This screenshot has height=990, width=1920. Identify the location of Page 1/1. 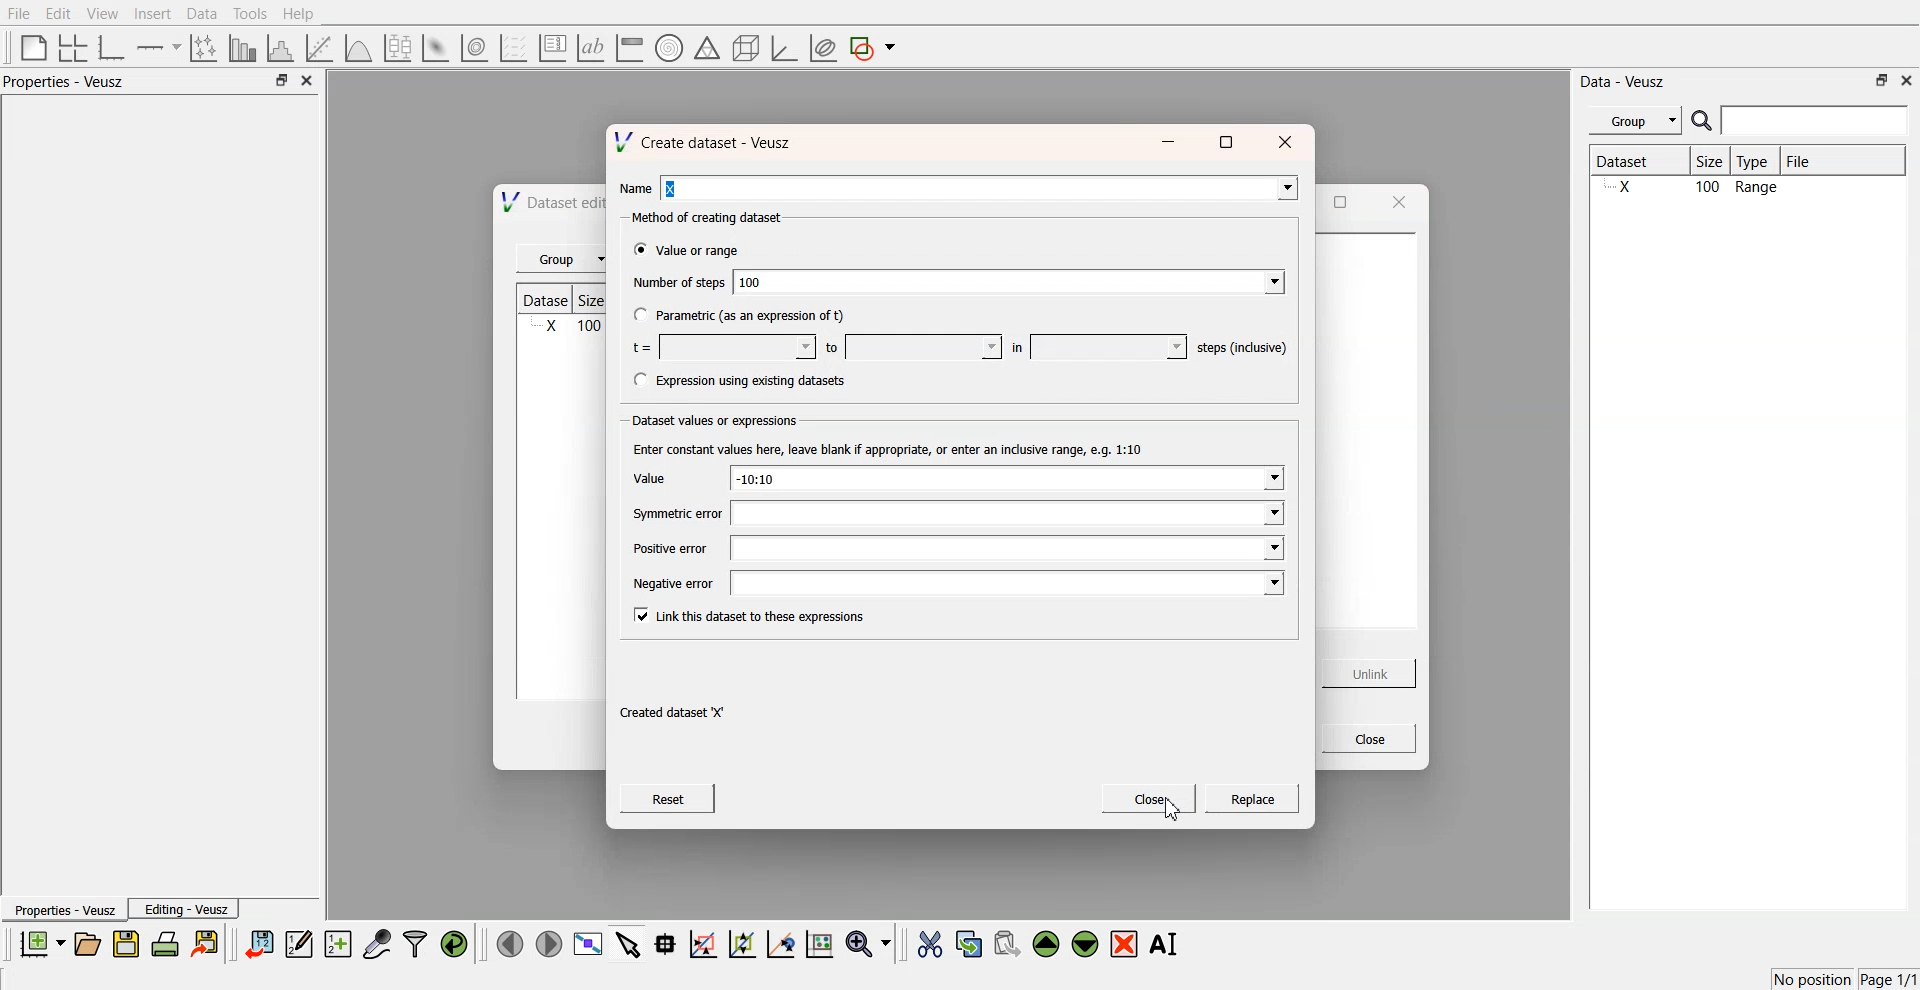
(1890, 980).